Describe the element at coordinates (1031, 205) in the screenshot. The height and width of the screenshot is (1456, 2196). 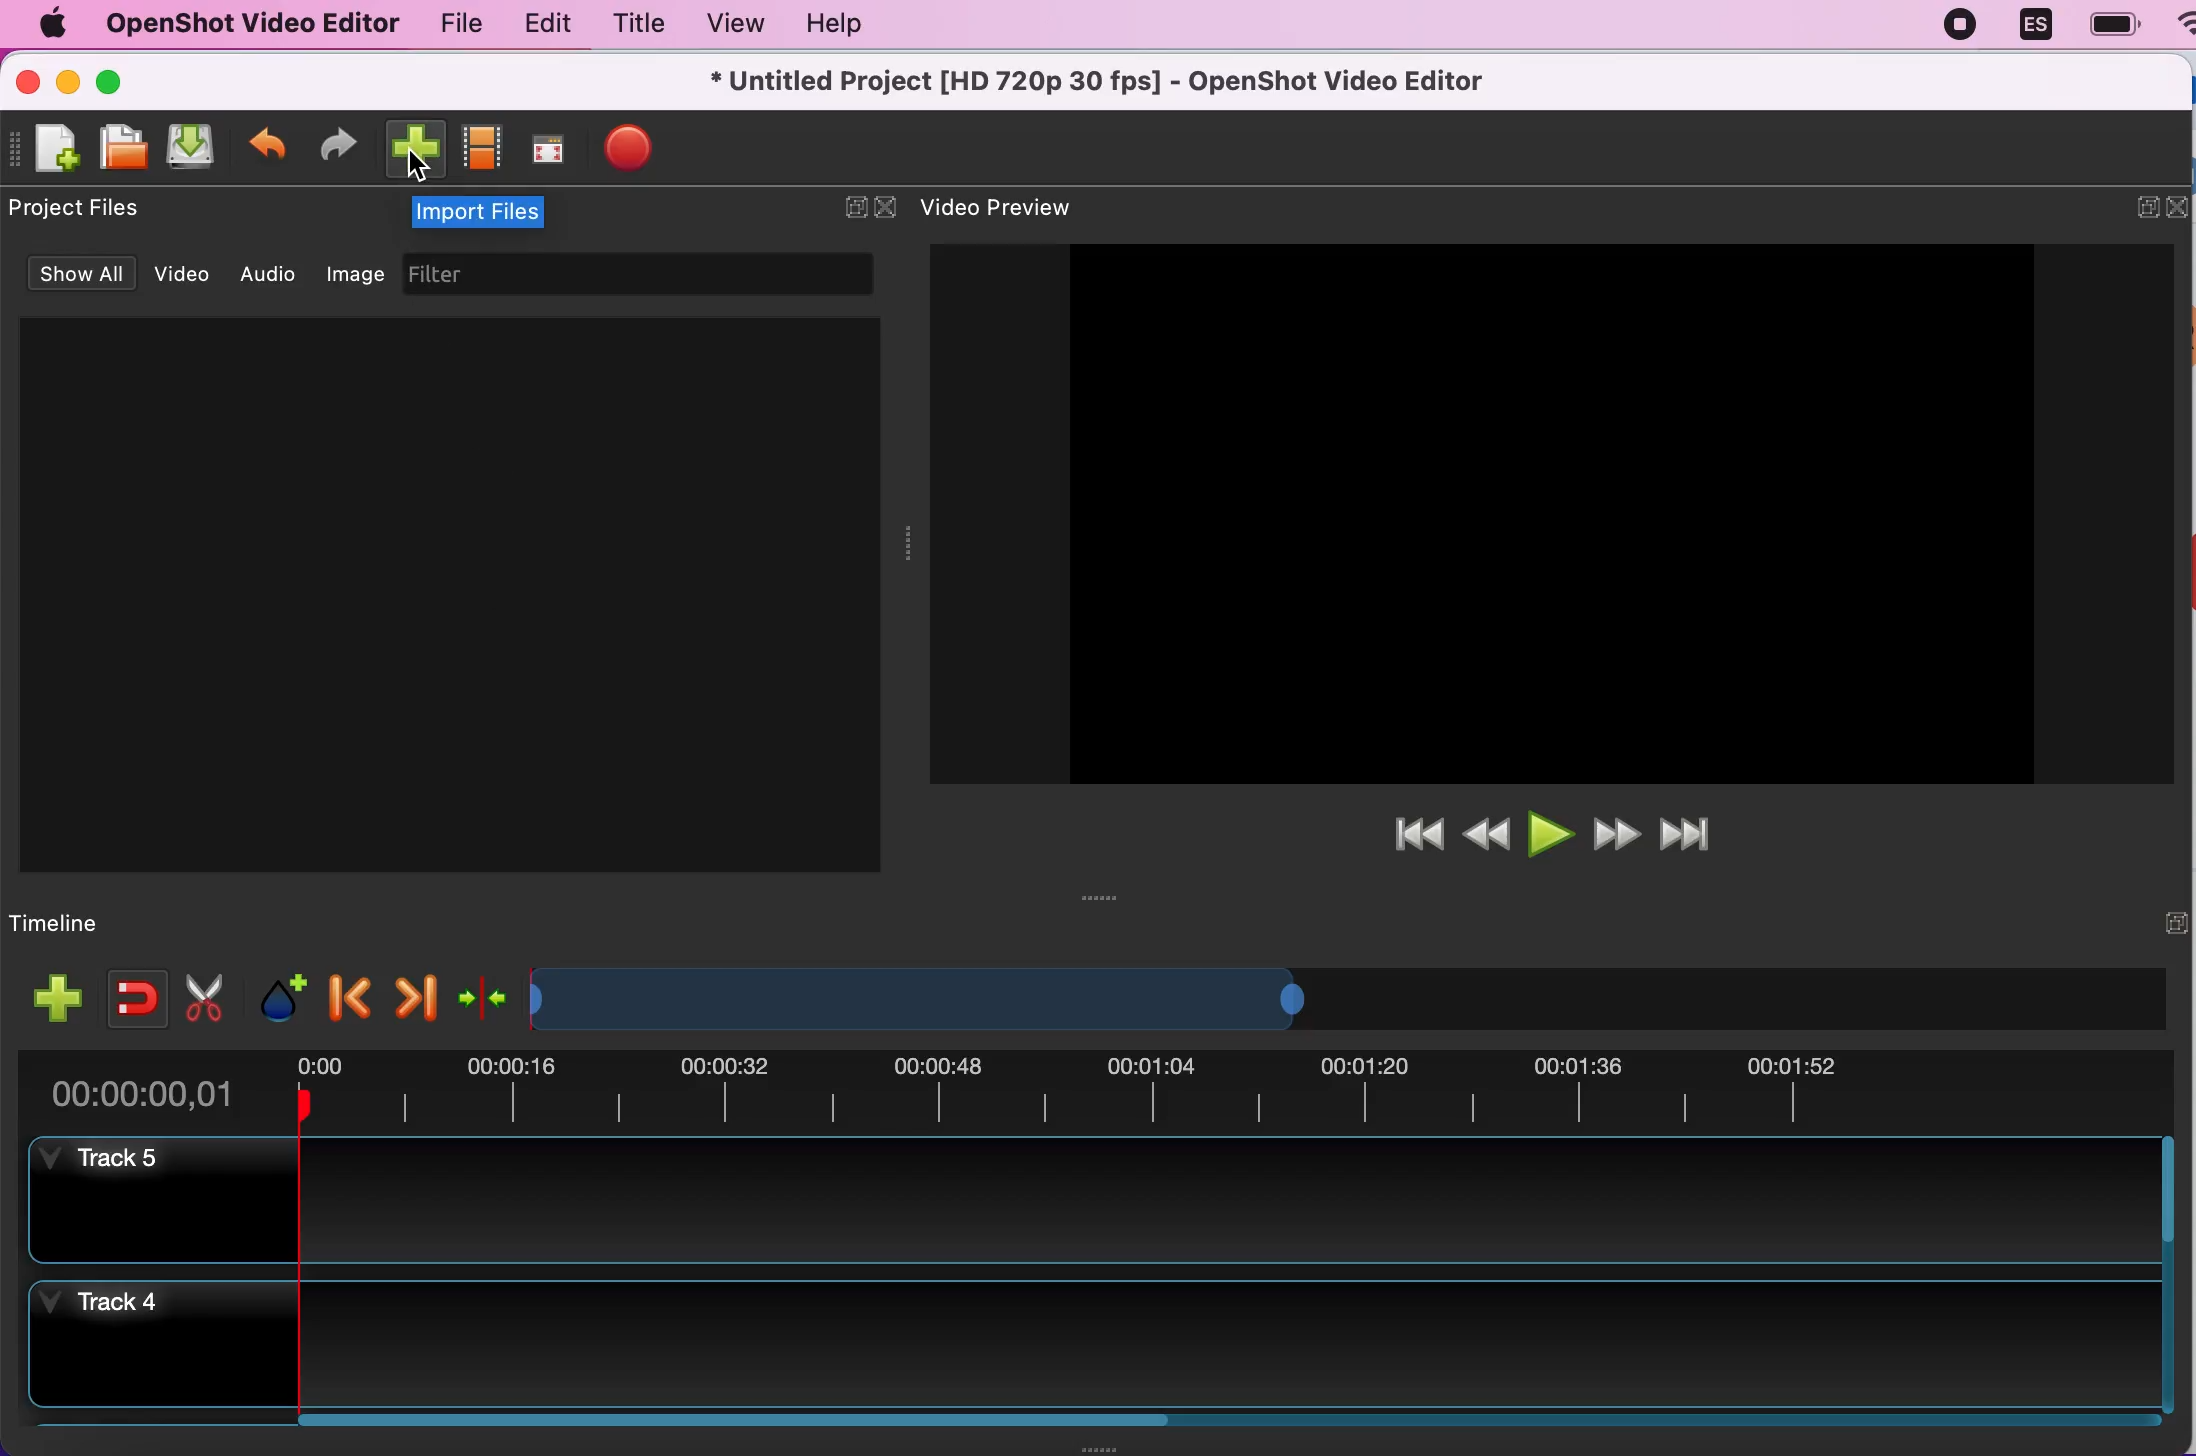
I see `video preview` at that location.